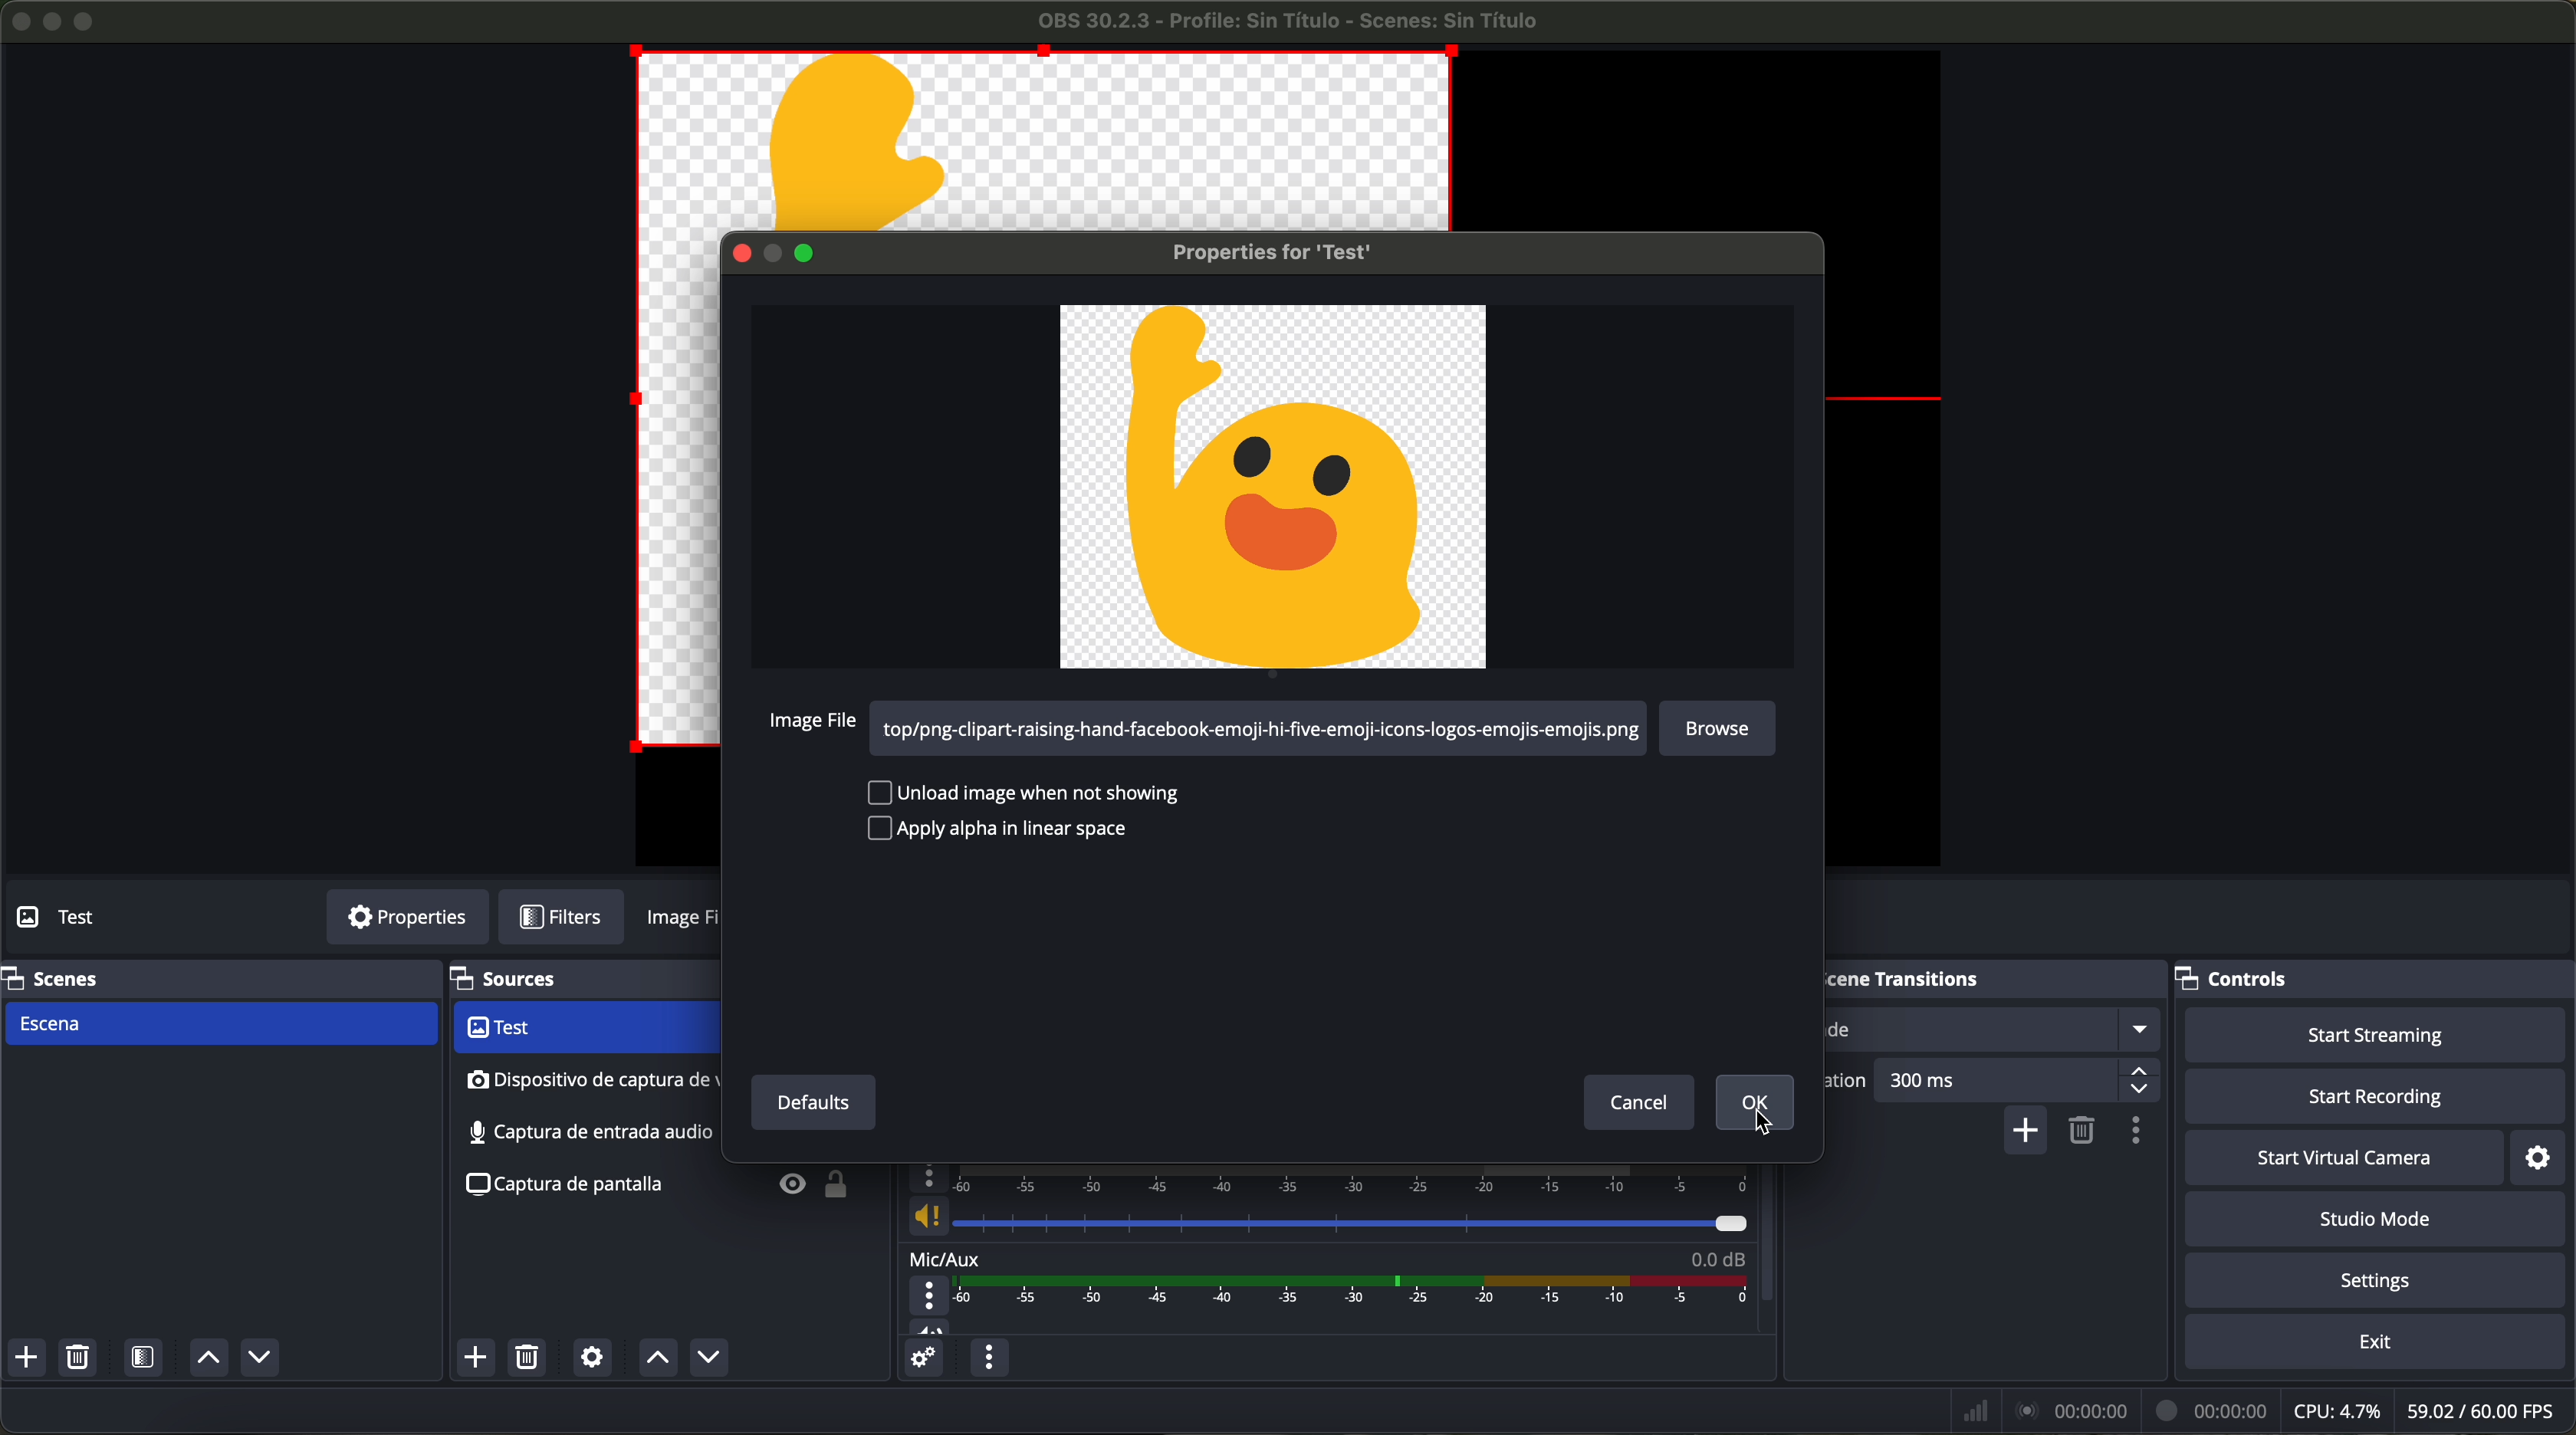 This screenshot has height=1435, width=2576. What do you see at coordinates (208, 1359) in the screenshot?
I see `move scene up` at bounding box center [208, 1359].